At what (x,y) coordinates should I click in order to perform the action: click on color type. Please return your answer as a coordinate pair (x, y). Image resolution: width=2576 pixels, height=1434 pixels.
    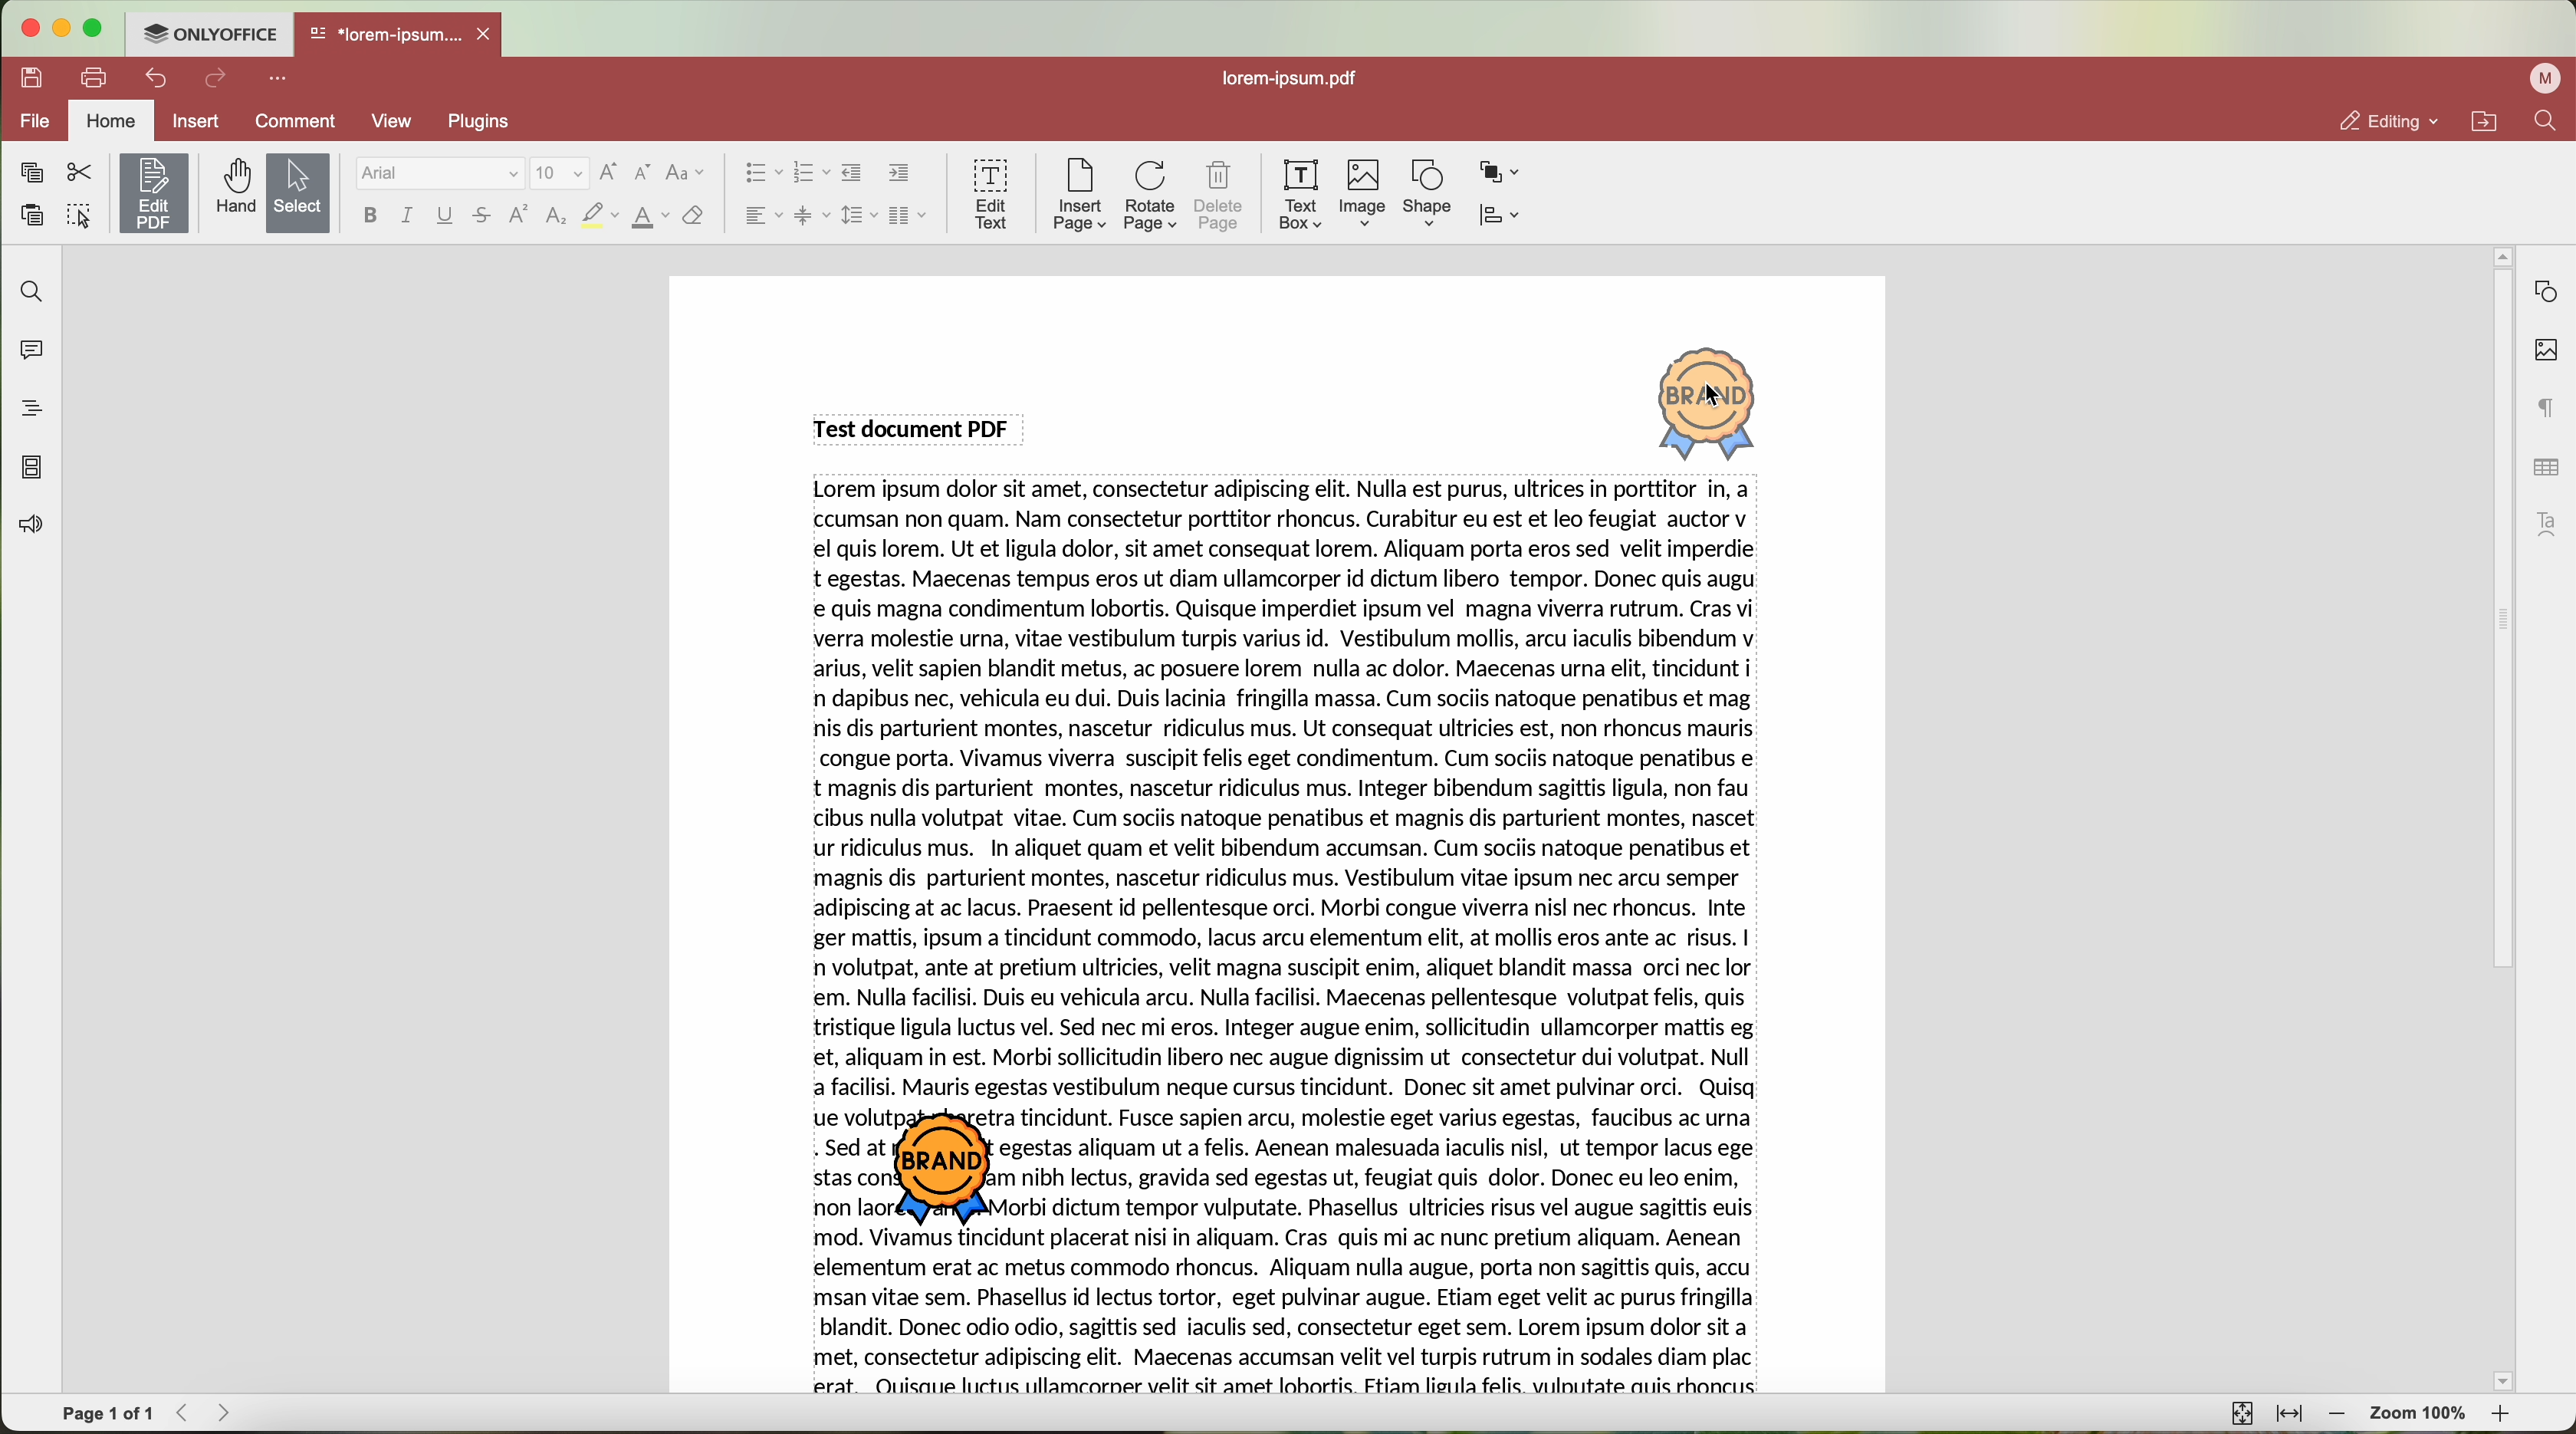
    Looking at the image, I should click on (651, 218).